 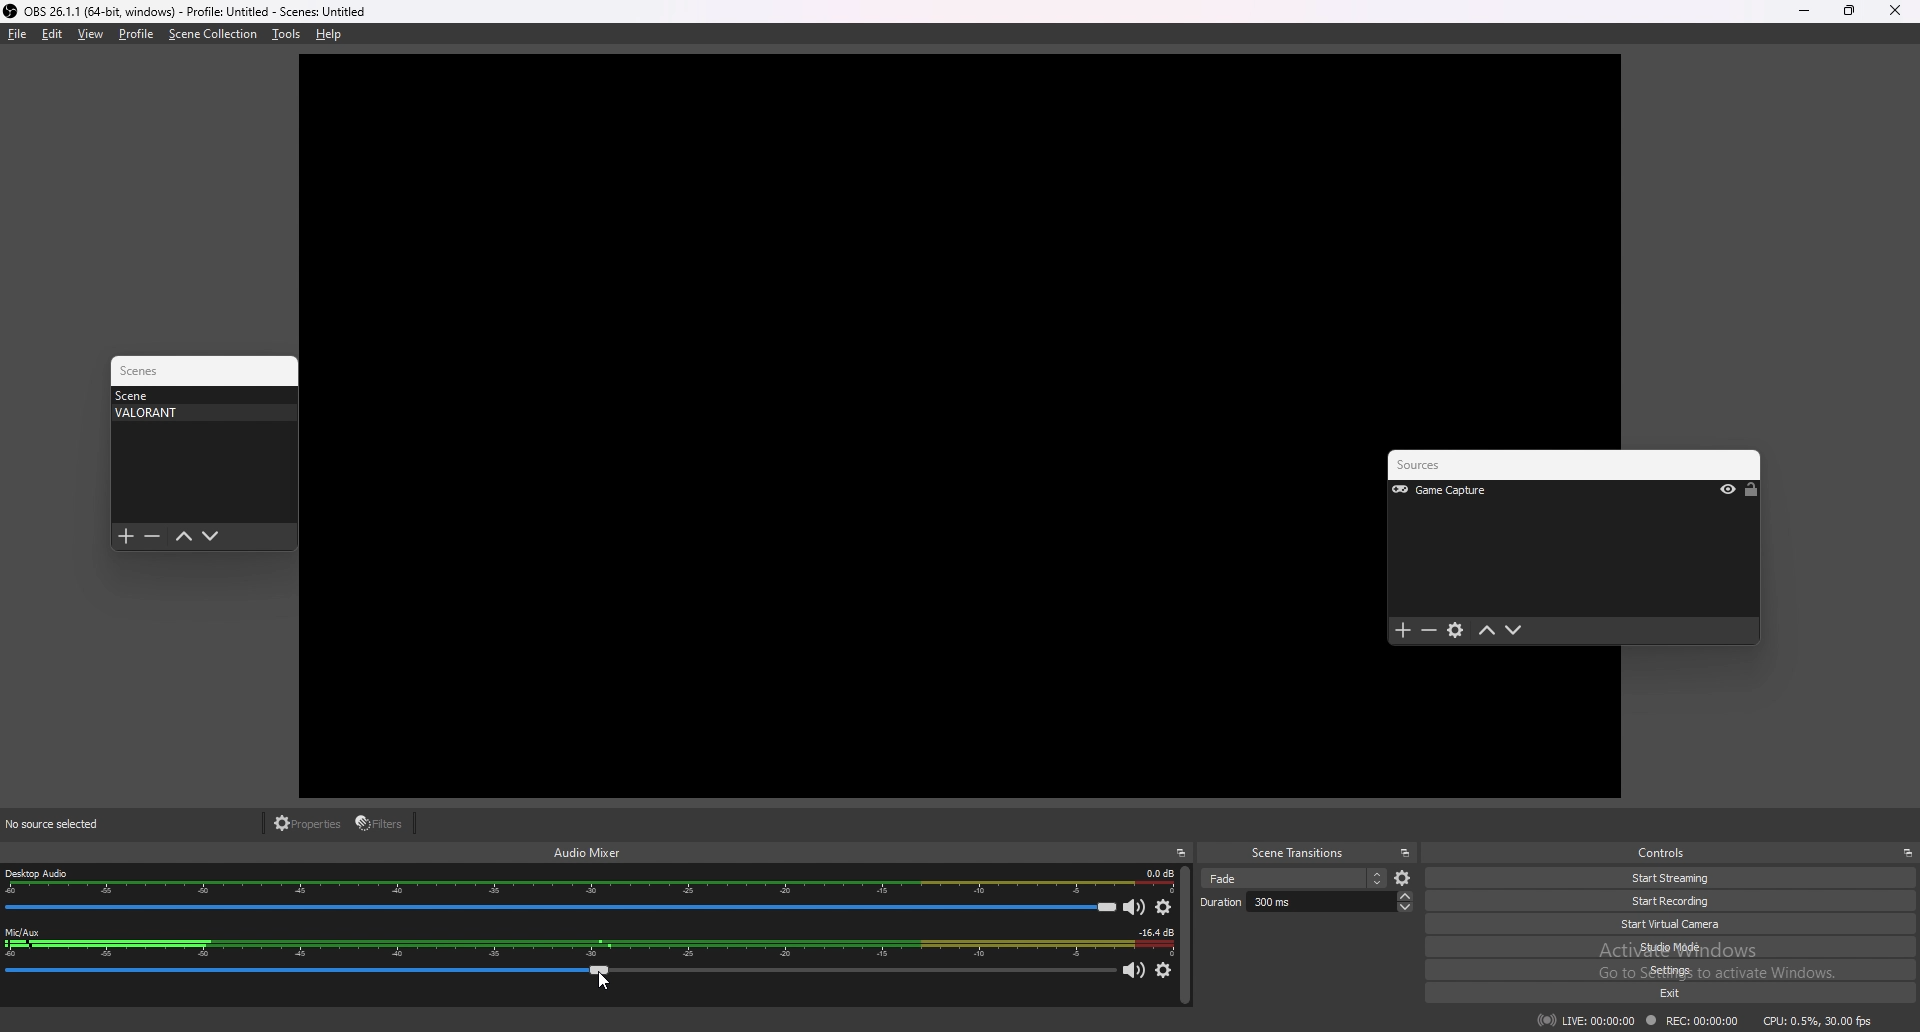 What do you see at coordinates (1683, 970) in the screenshot?
I see `settings` at bounding box center [1683, 970].